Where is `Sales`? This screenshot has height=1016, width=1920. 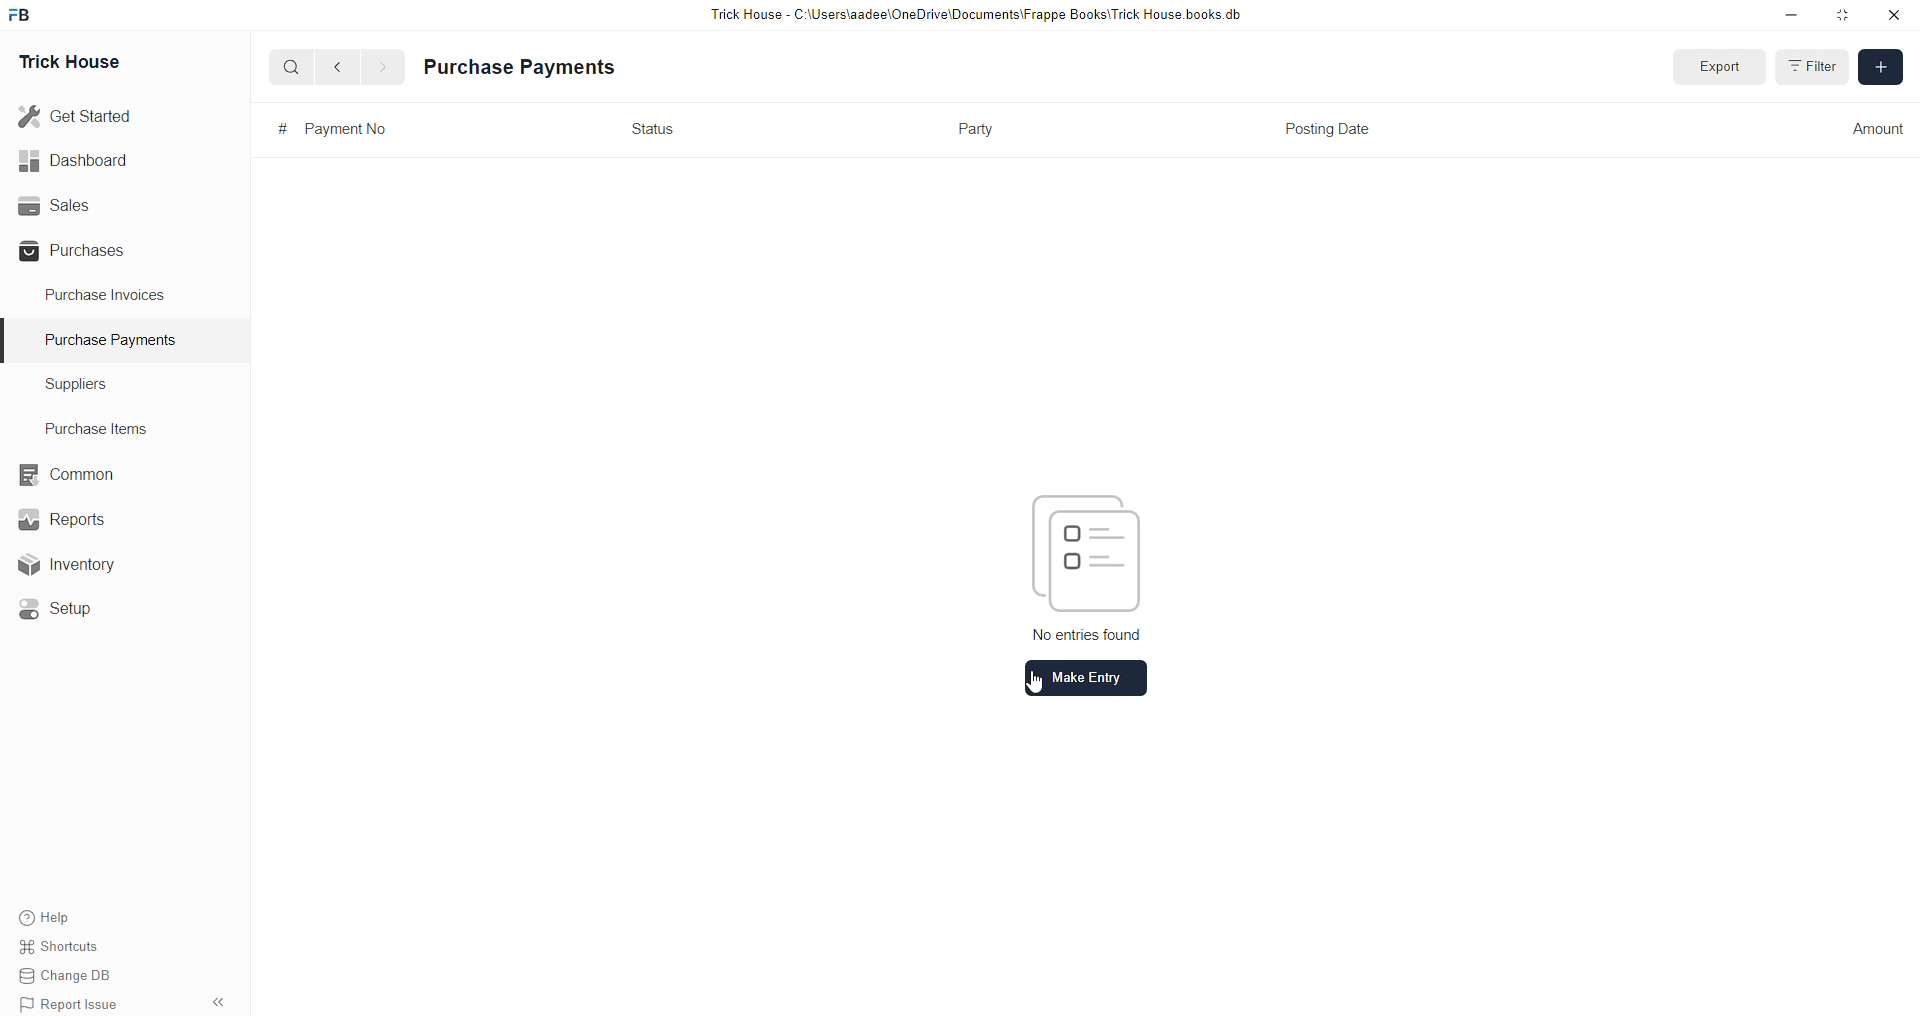 Sales is located at coordinates (52, 203).